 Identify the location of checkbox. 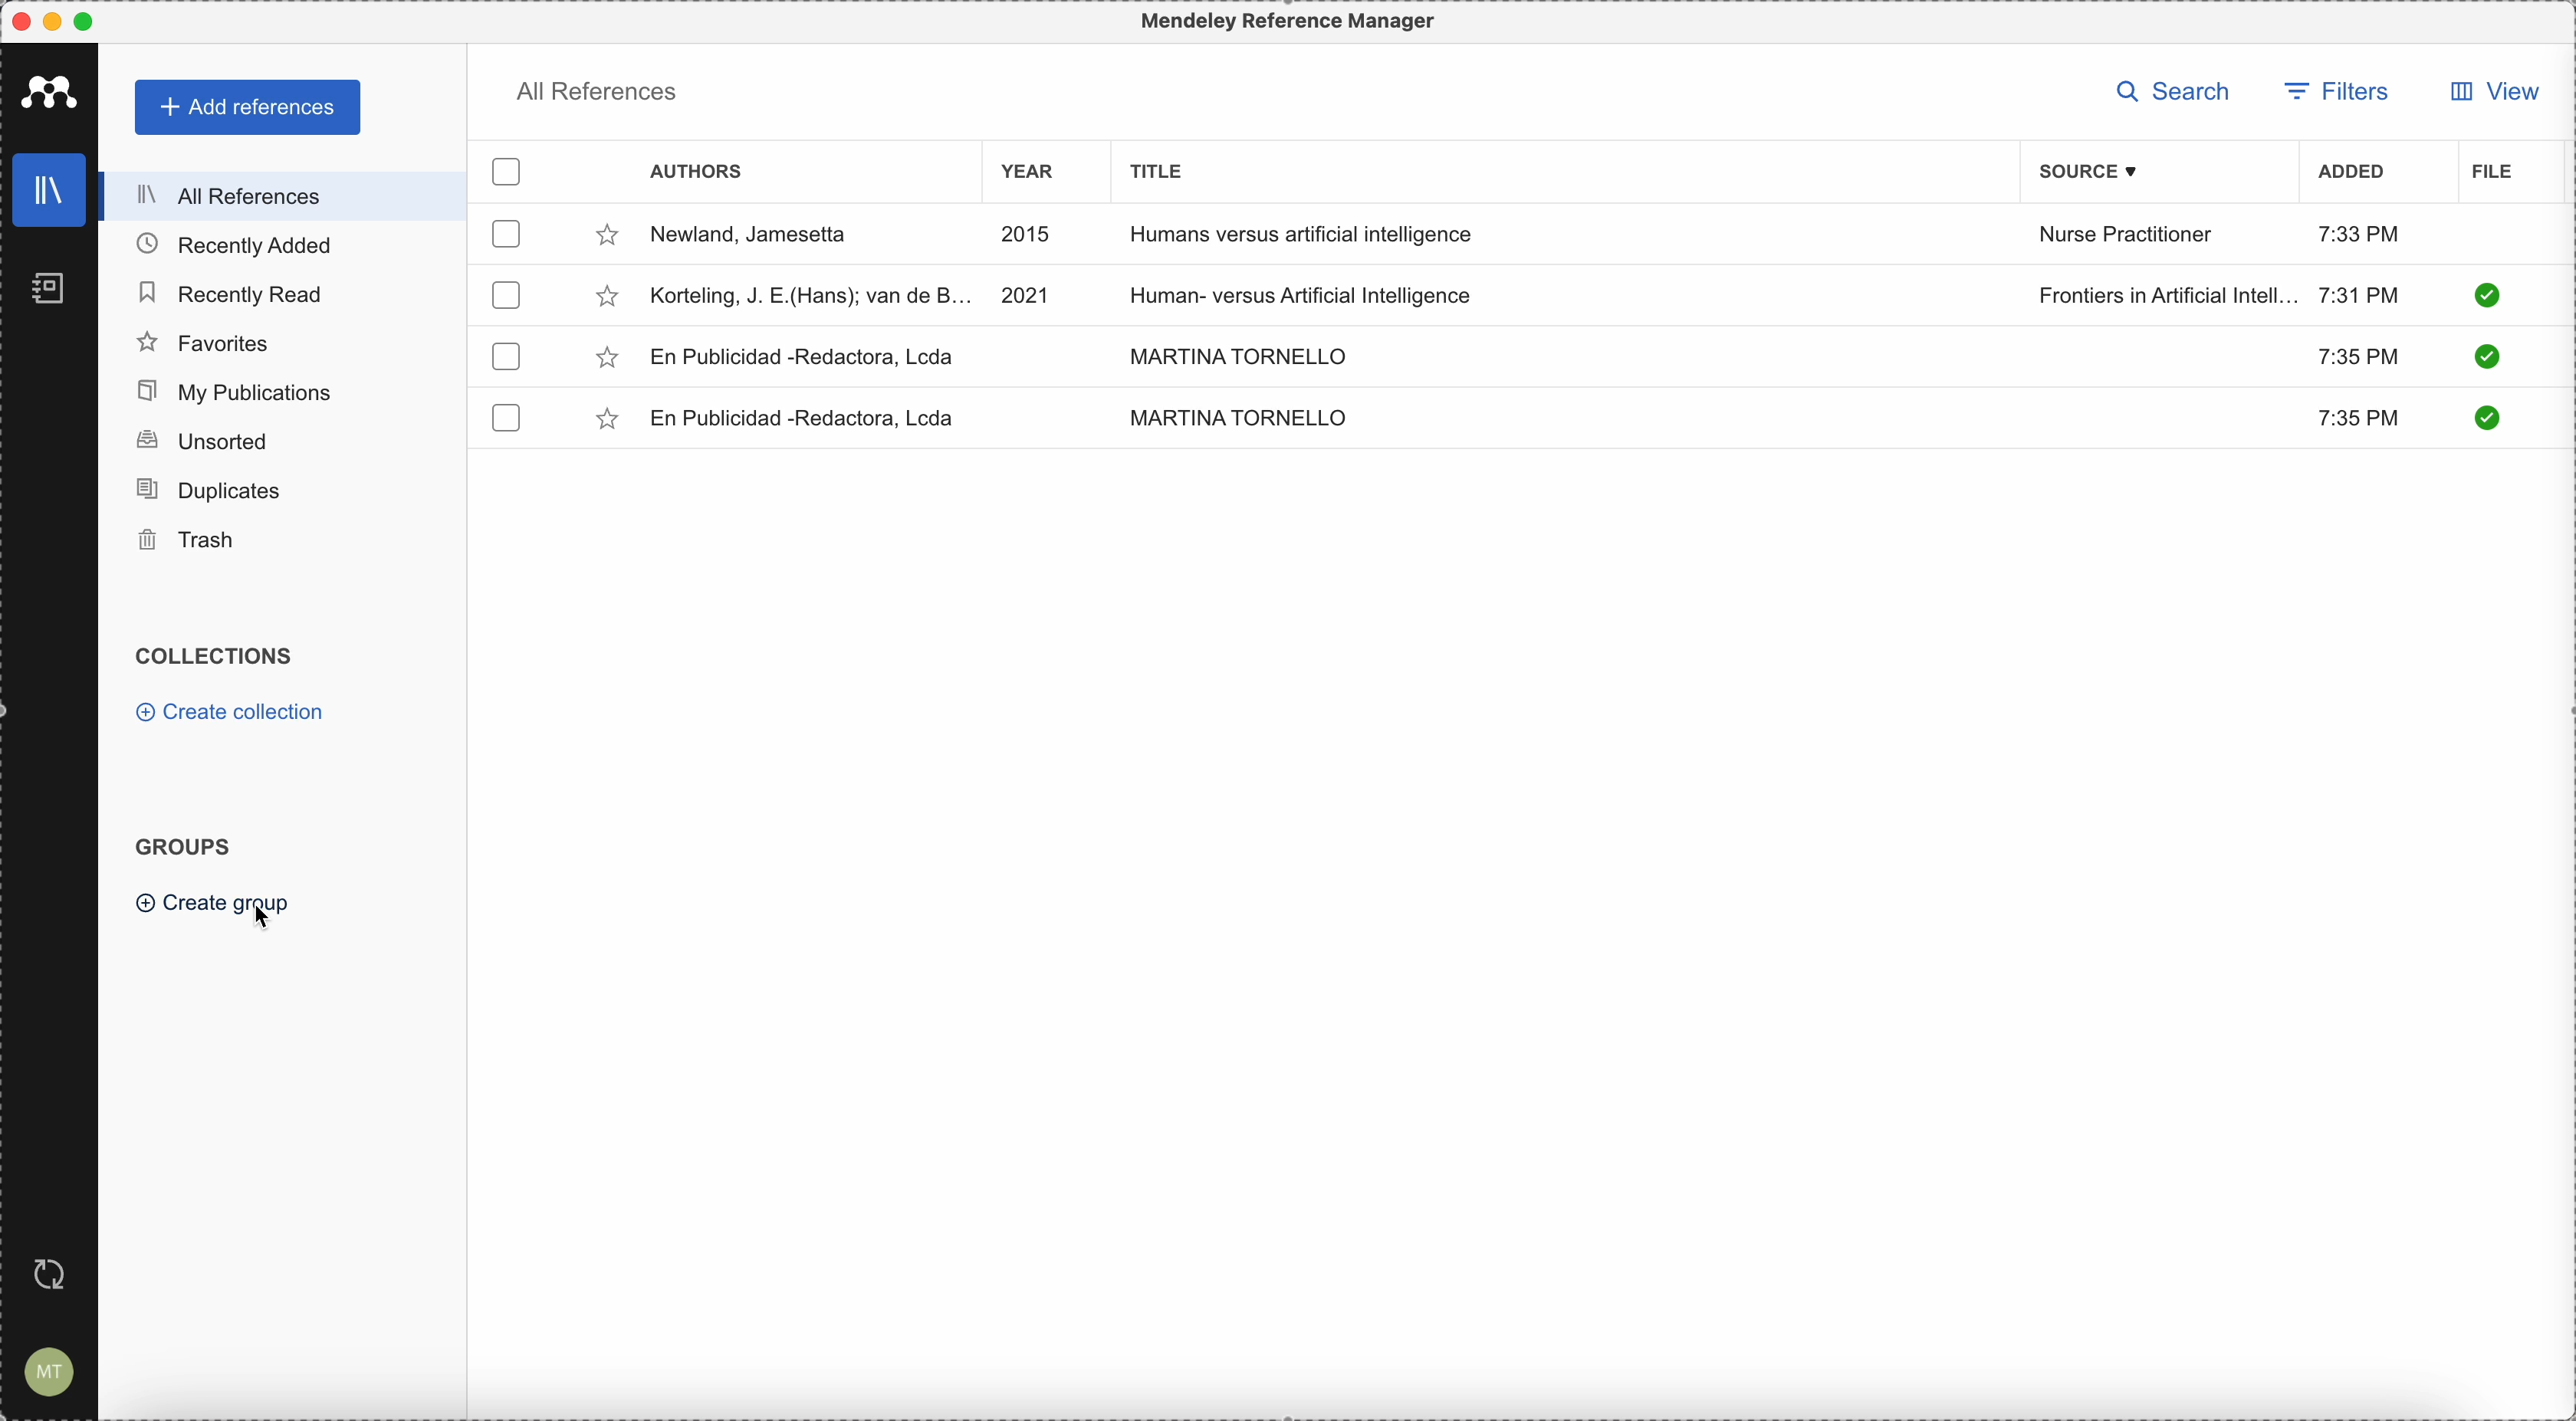
(509, 233).